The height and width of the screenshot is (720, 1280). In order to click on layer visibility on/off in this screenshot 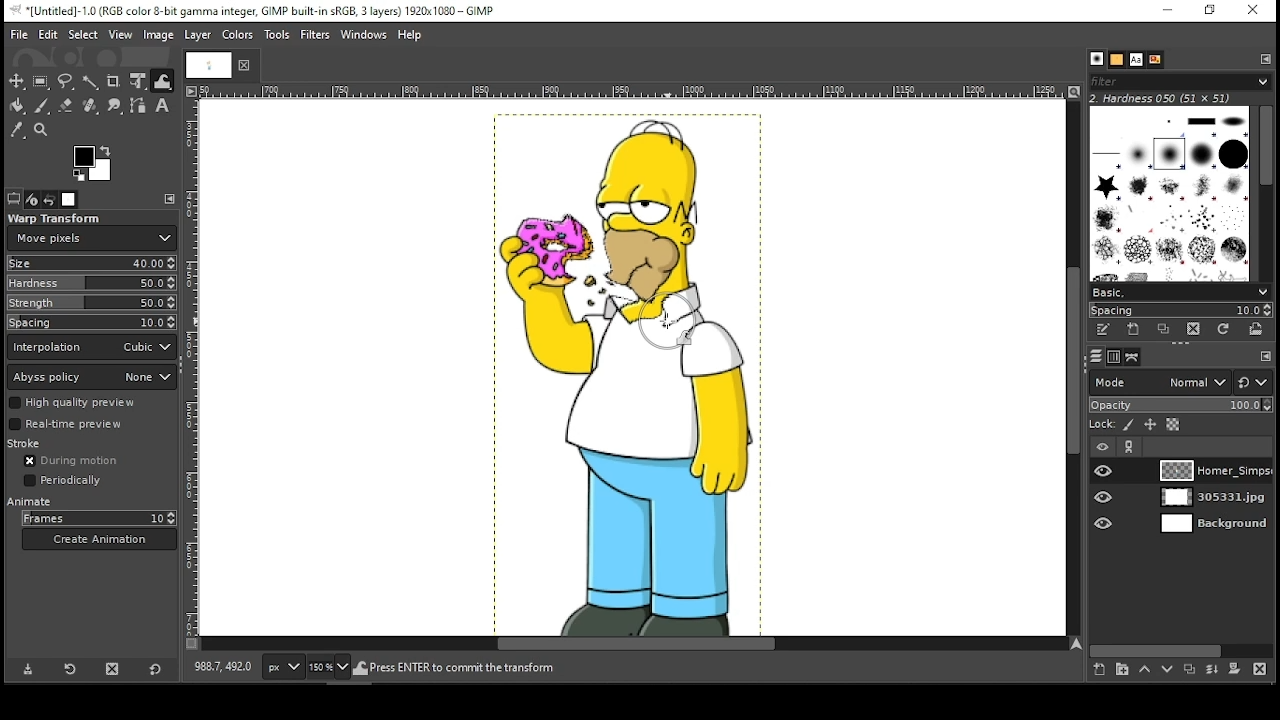, I will do `click(1104, 525)`.